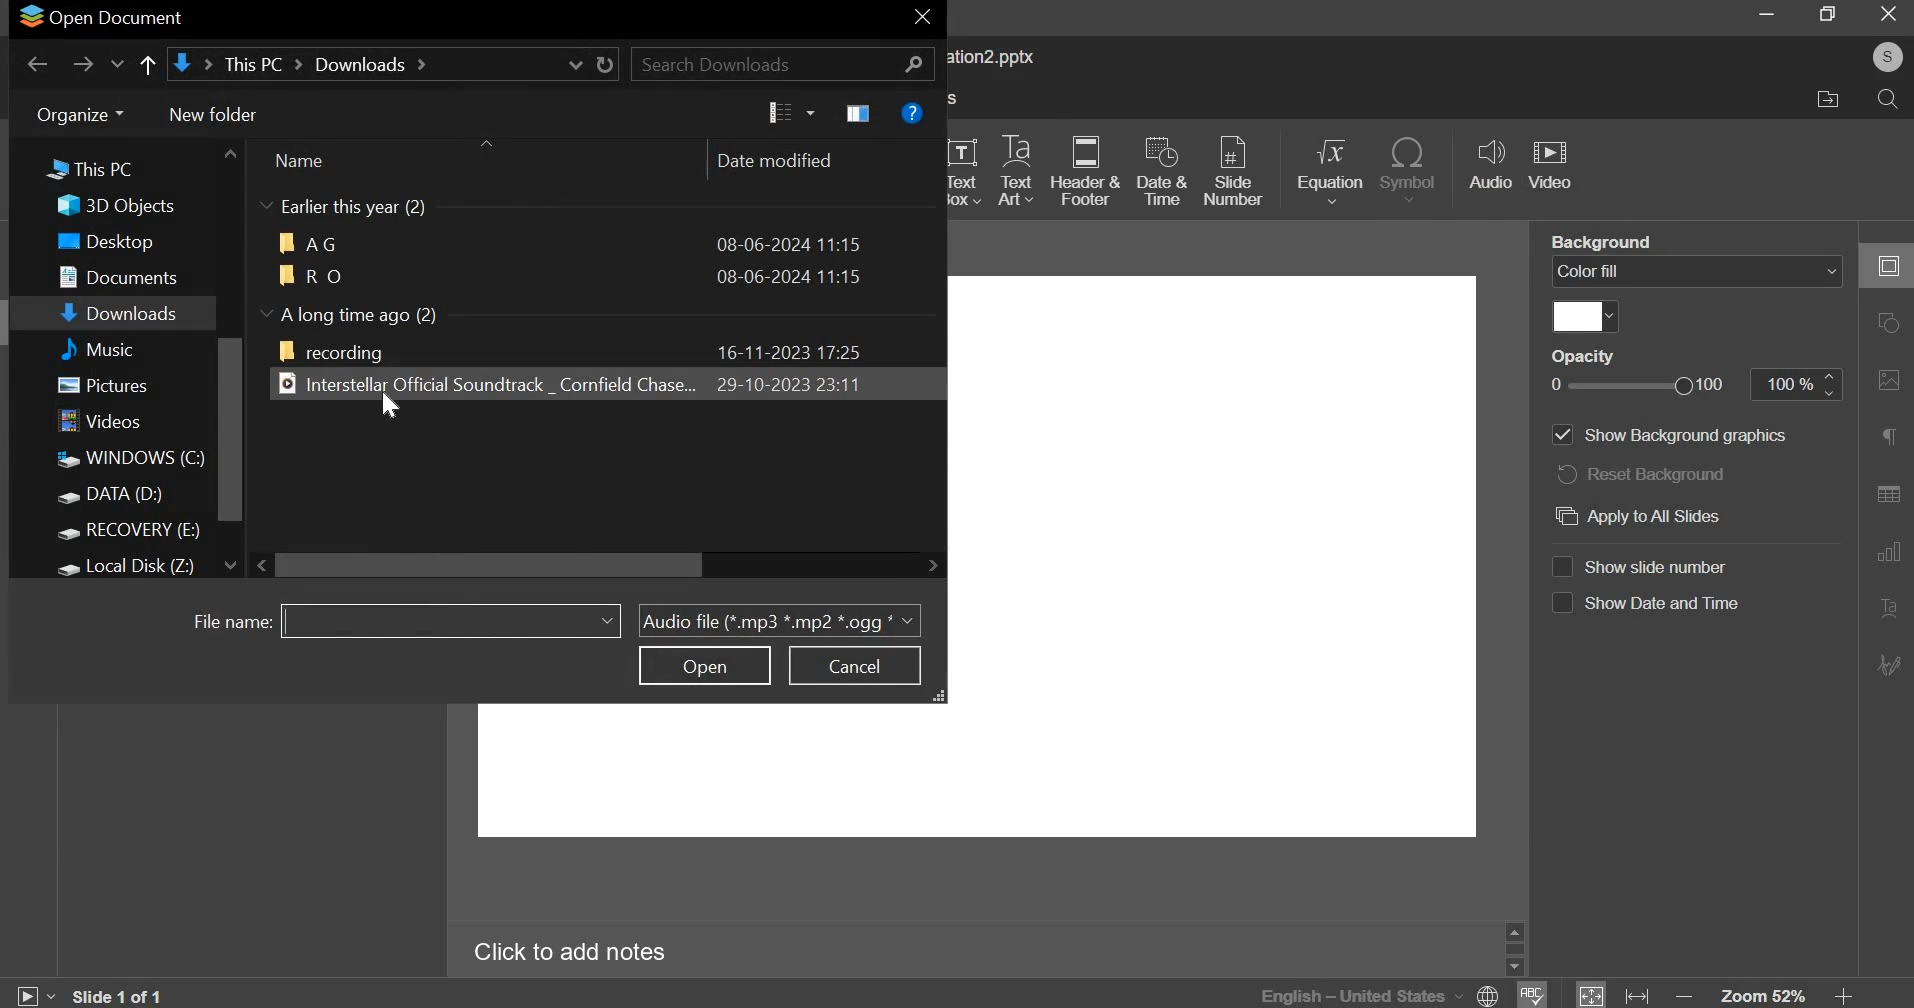  I want to click on forward, so click(82, 61).